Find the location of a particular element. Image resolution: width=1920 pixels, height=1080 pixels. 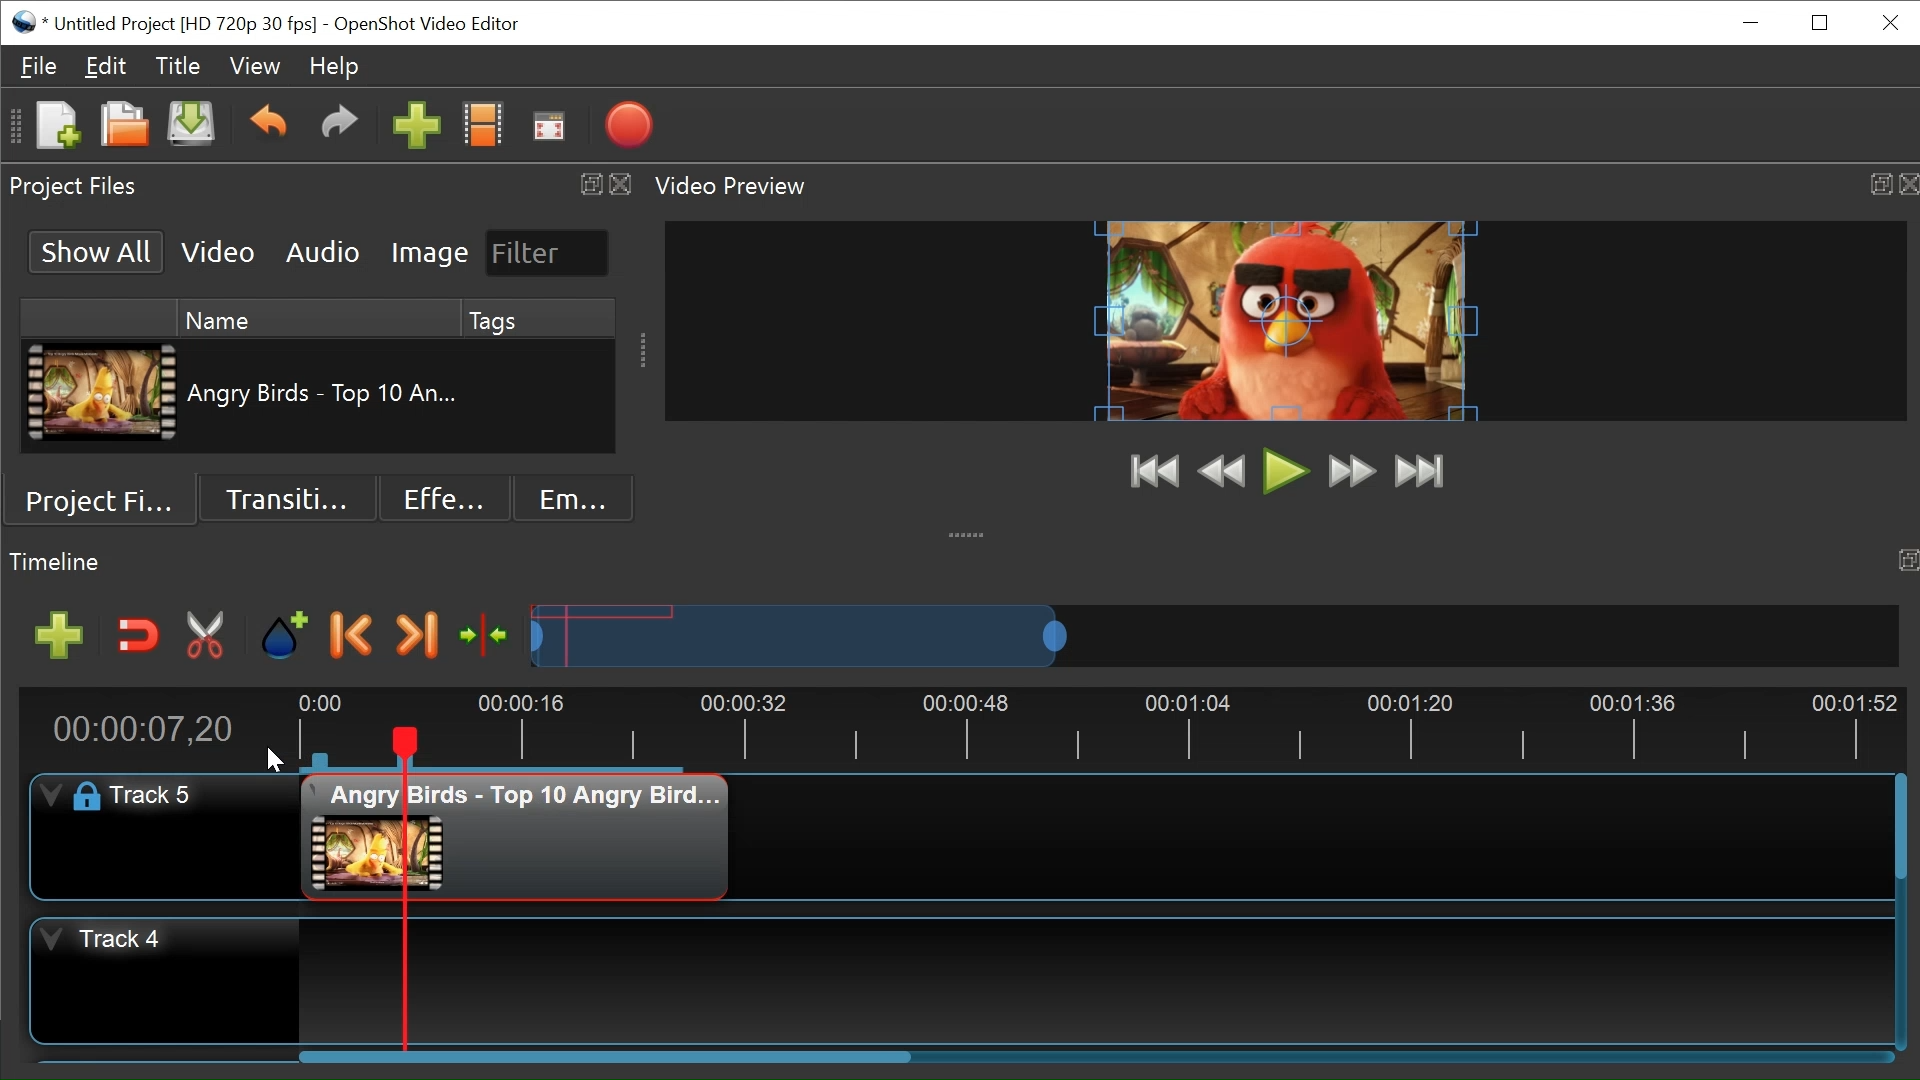

Preview is located at coordinates (1223, 471).